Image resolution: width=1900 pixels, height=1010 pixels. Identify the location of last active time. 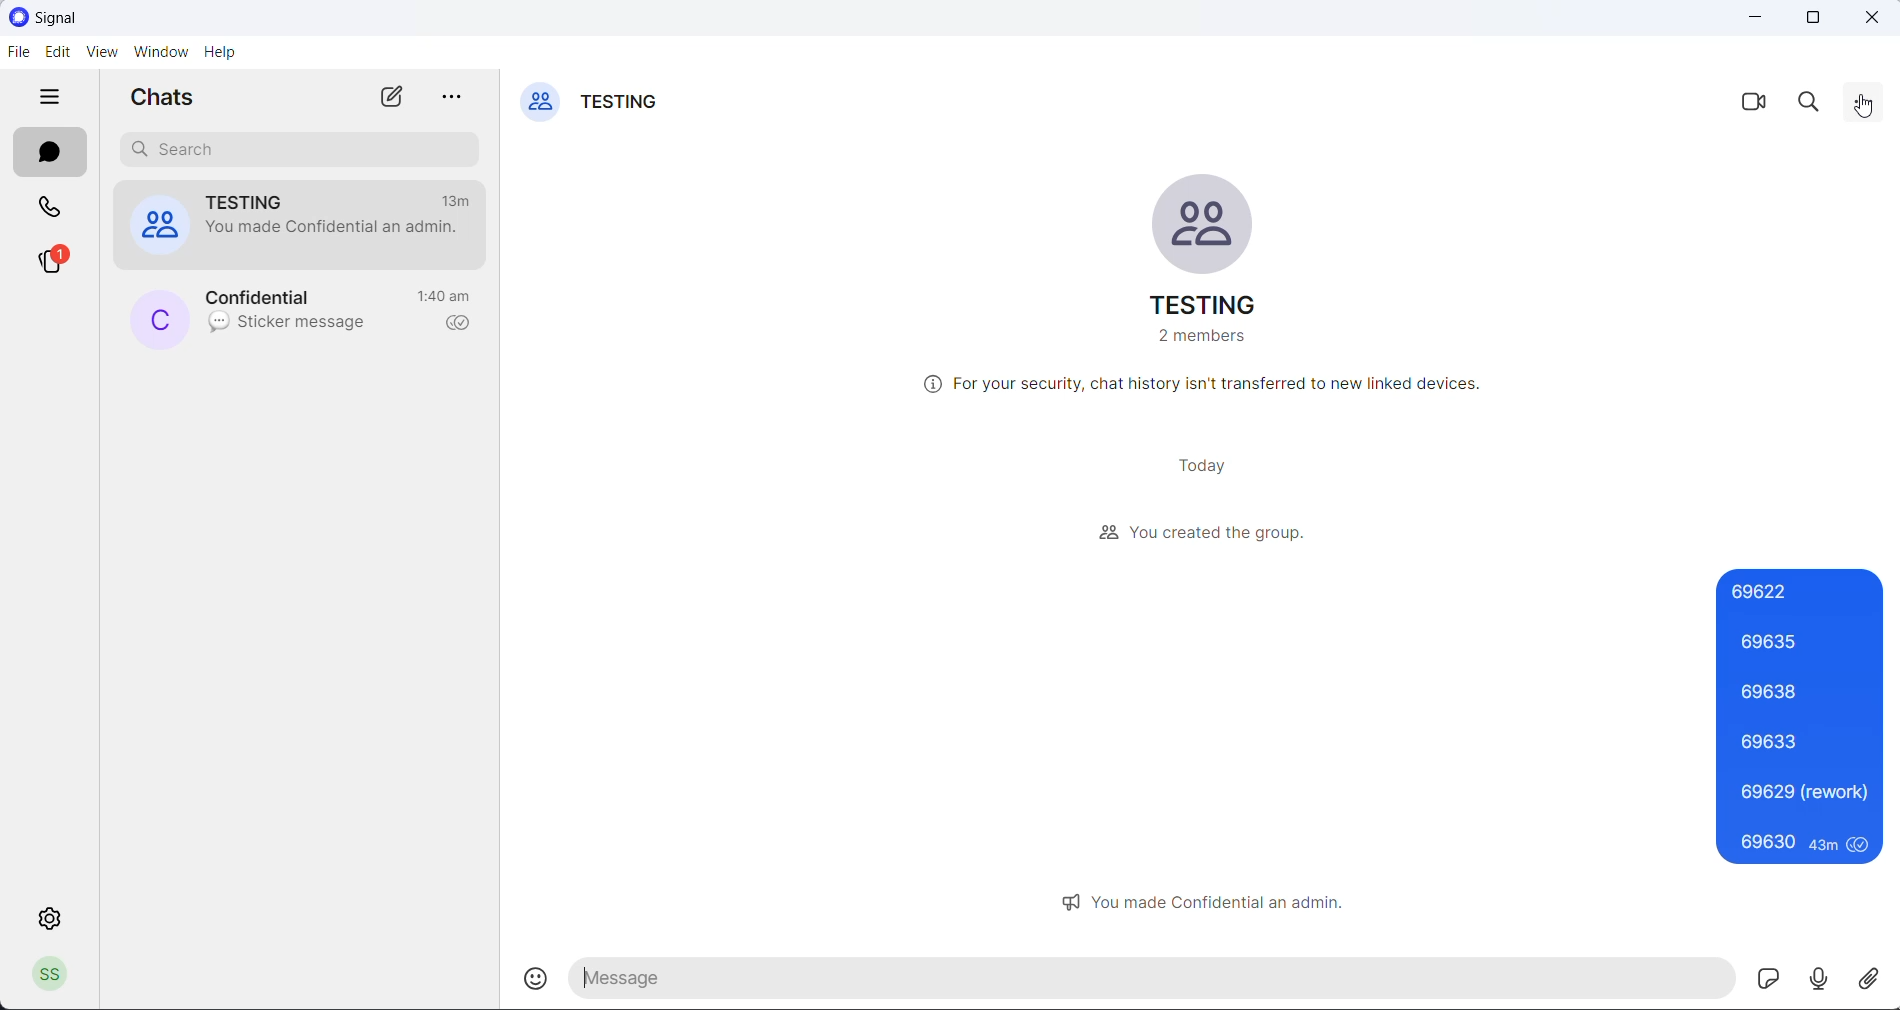
(461, 200).